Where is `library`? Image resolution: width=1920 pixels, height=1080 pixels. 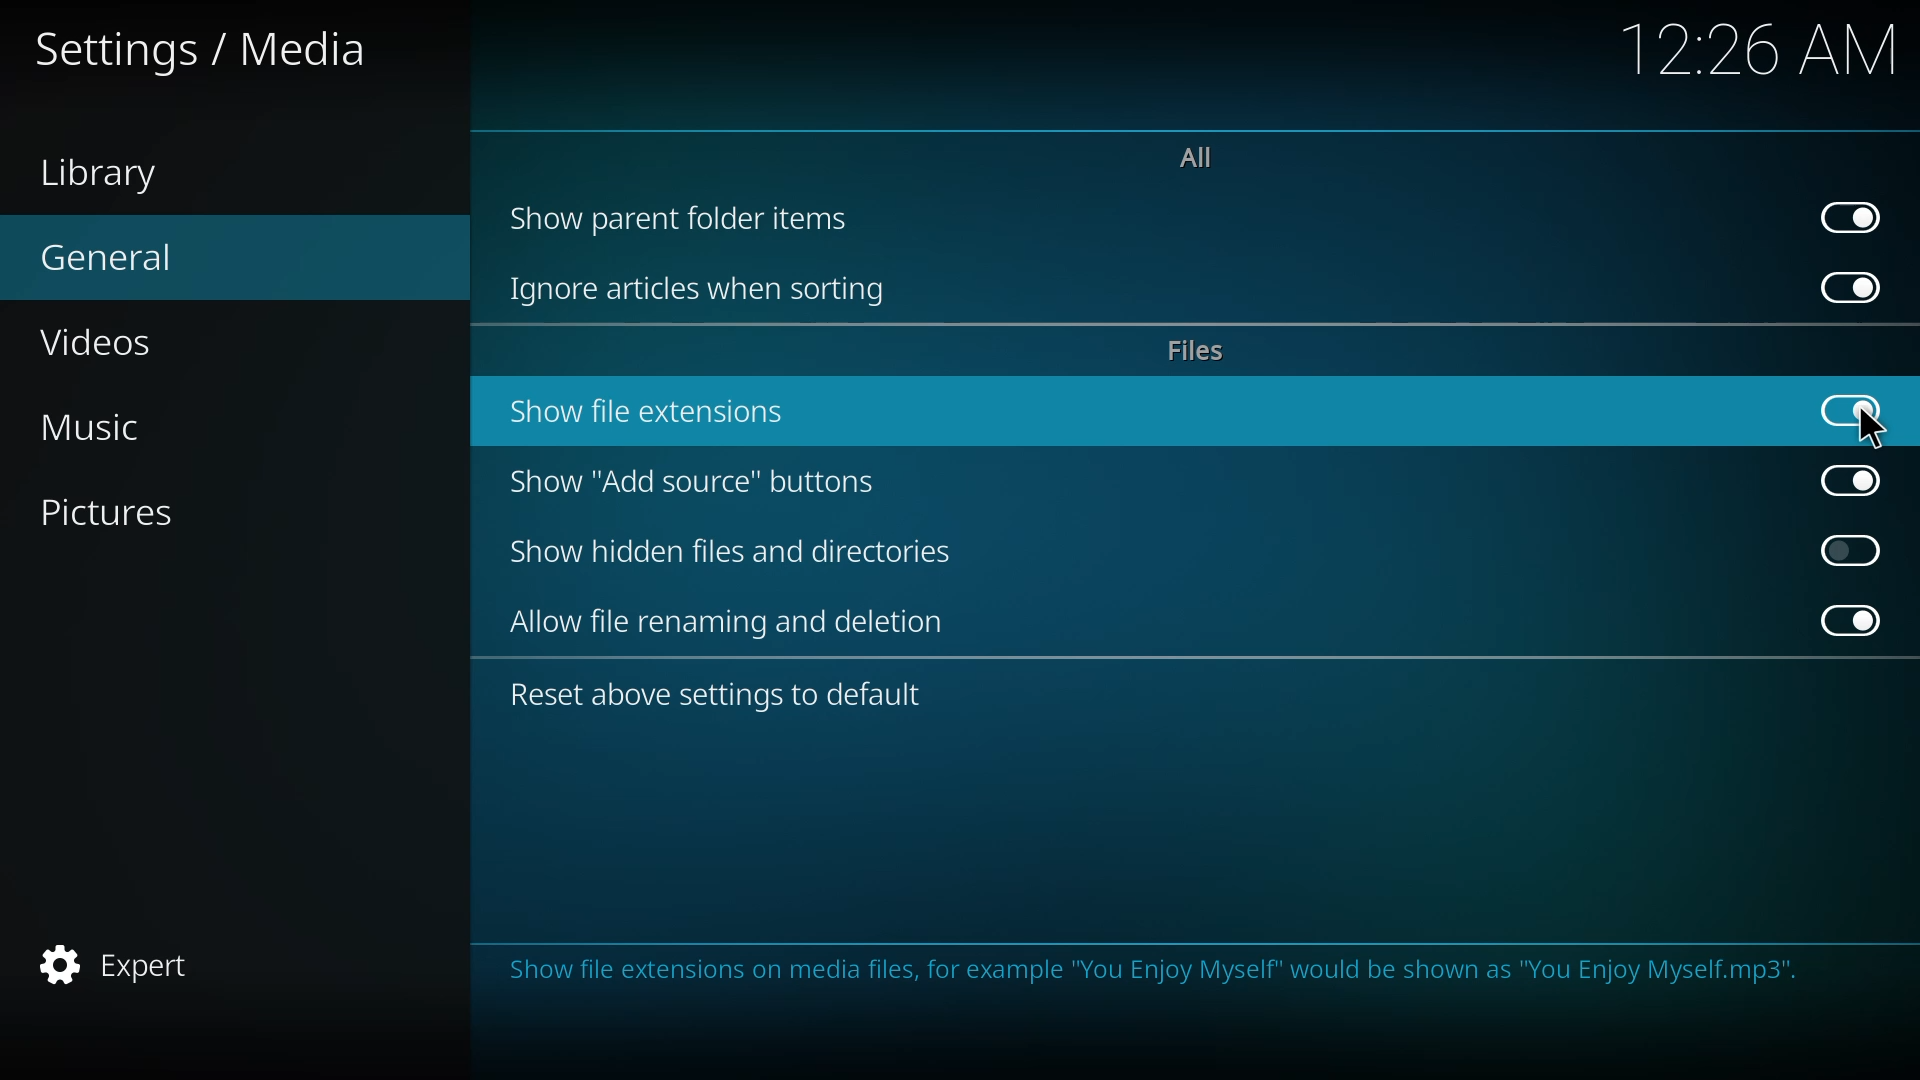
library is located at coordinates (121, 178).